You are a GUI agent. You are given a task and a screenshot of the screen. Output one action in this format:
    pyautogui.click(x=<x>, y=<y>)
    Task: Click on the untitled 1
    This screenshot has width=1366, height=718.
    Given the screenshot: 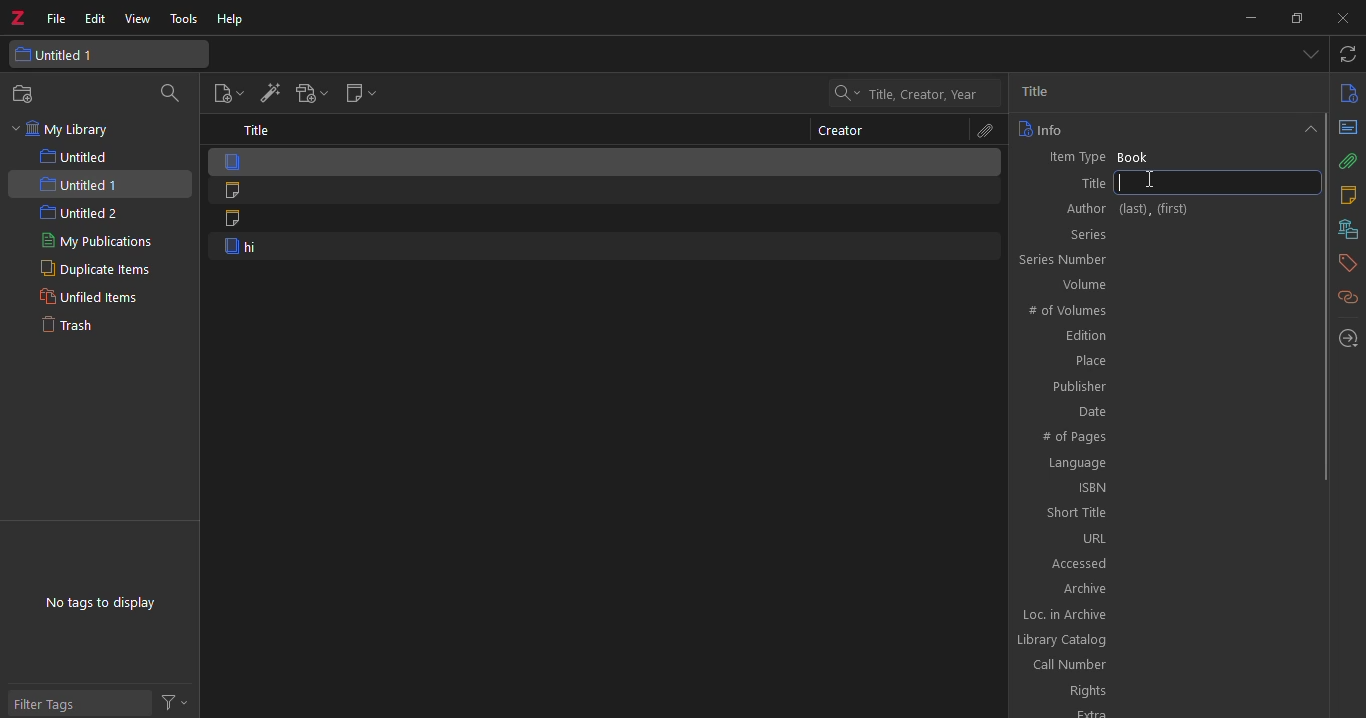 What is the action you would take?
    pyautogui.click(x=103, y=54)
    